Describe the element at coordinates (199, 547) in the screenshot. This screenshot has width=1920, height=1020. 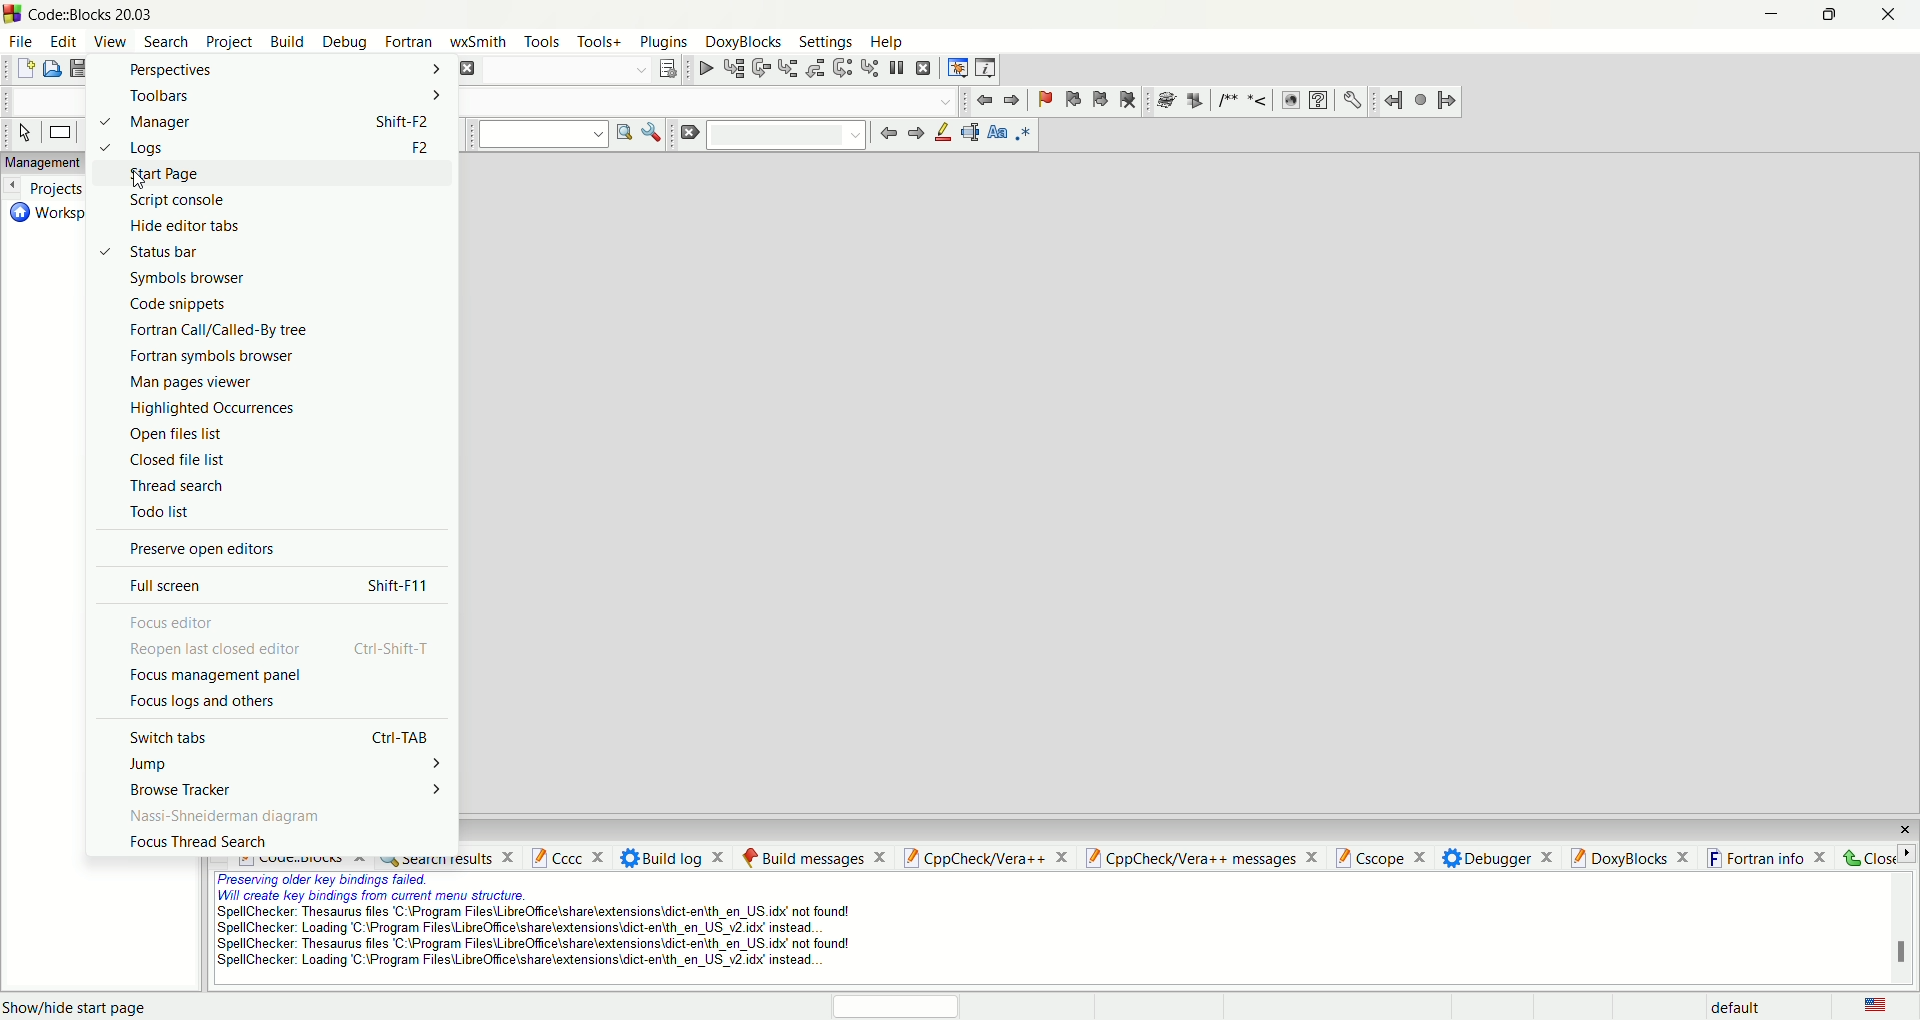
I see `preserve open editor` at that location.